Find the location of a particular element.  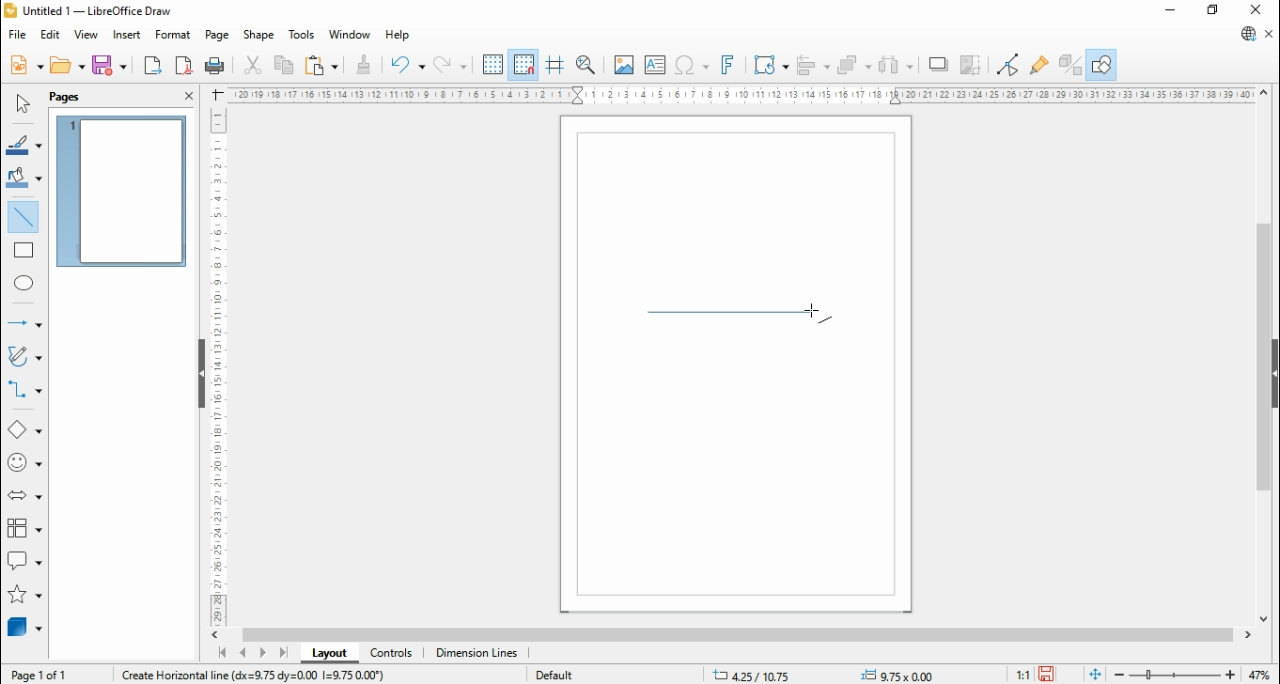

tools is located at coordinates (303, 35).